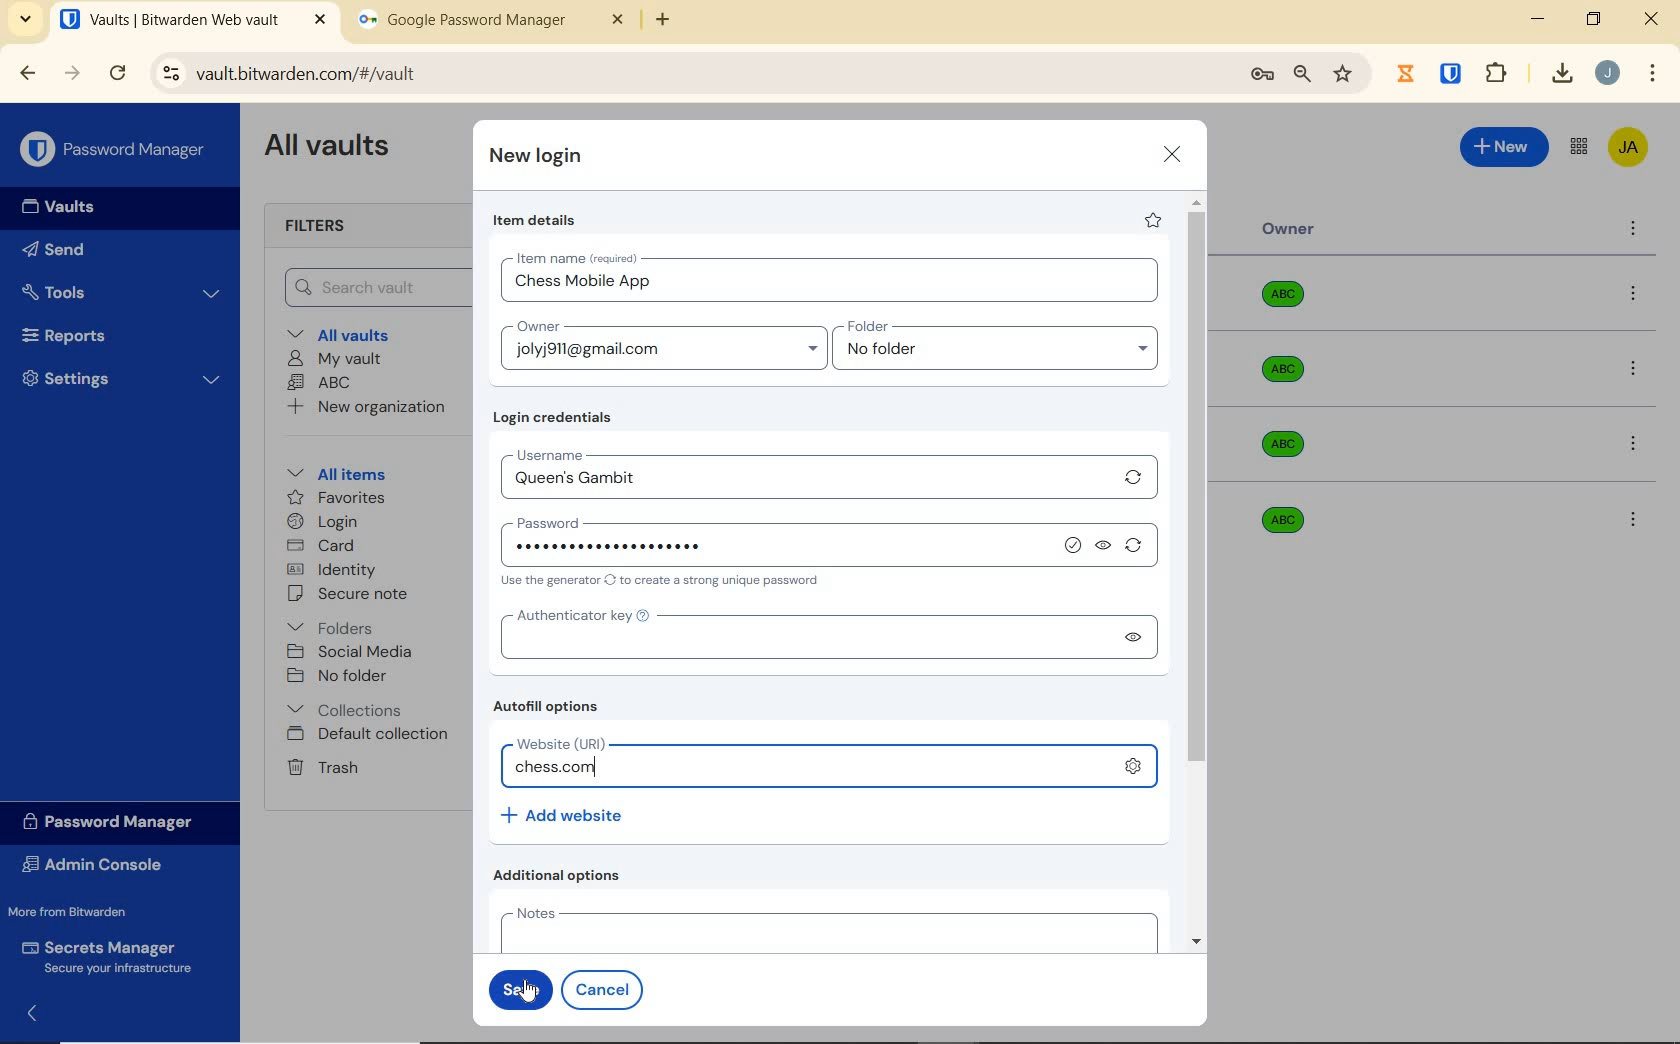 The height and width of the screenshot is (1044, 1680). Describe the element at coordinates (1561, 73) in the screenshot. I see `download` at that location.